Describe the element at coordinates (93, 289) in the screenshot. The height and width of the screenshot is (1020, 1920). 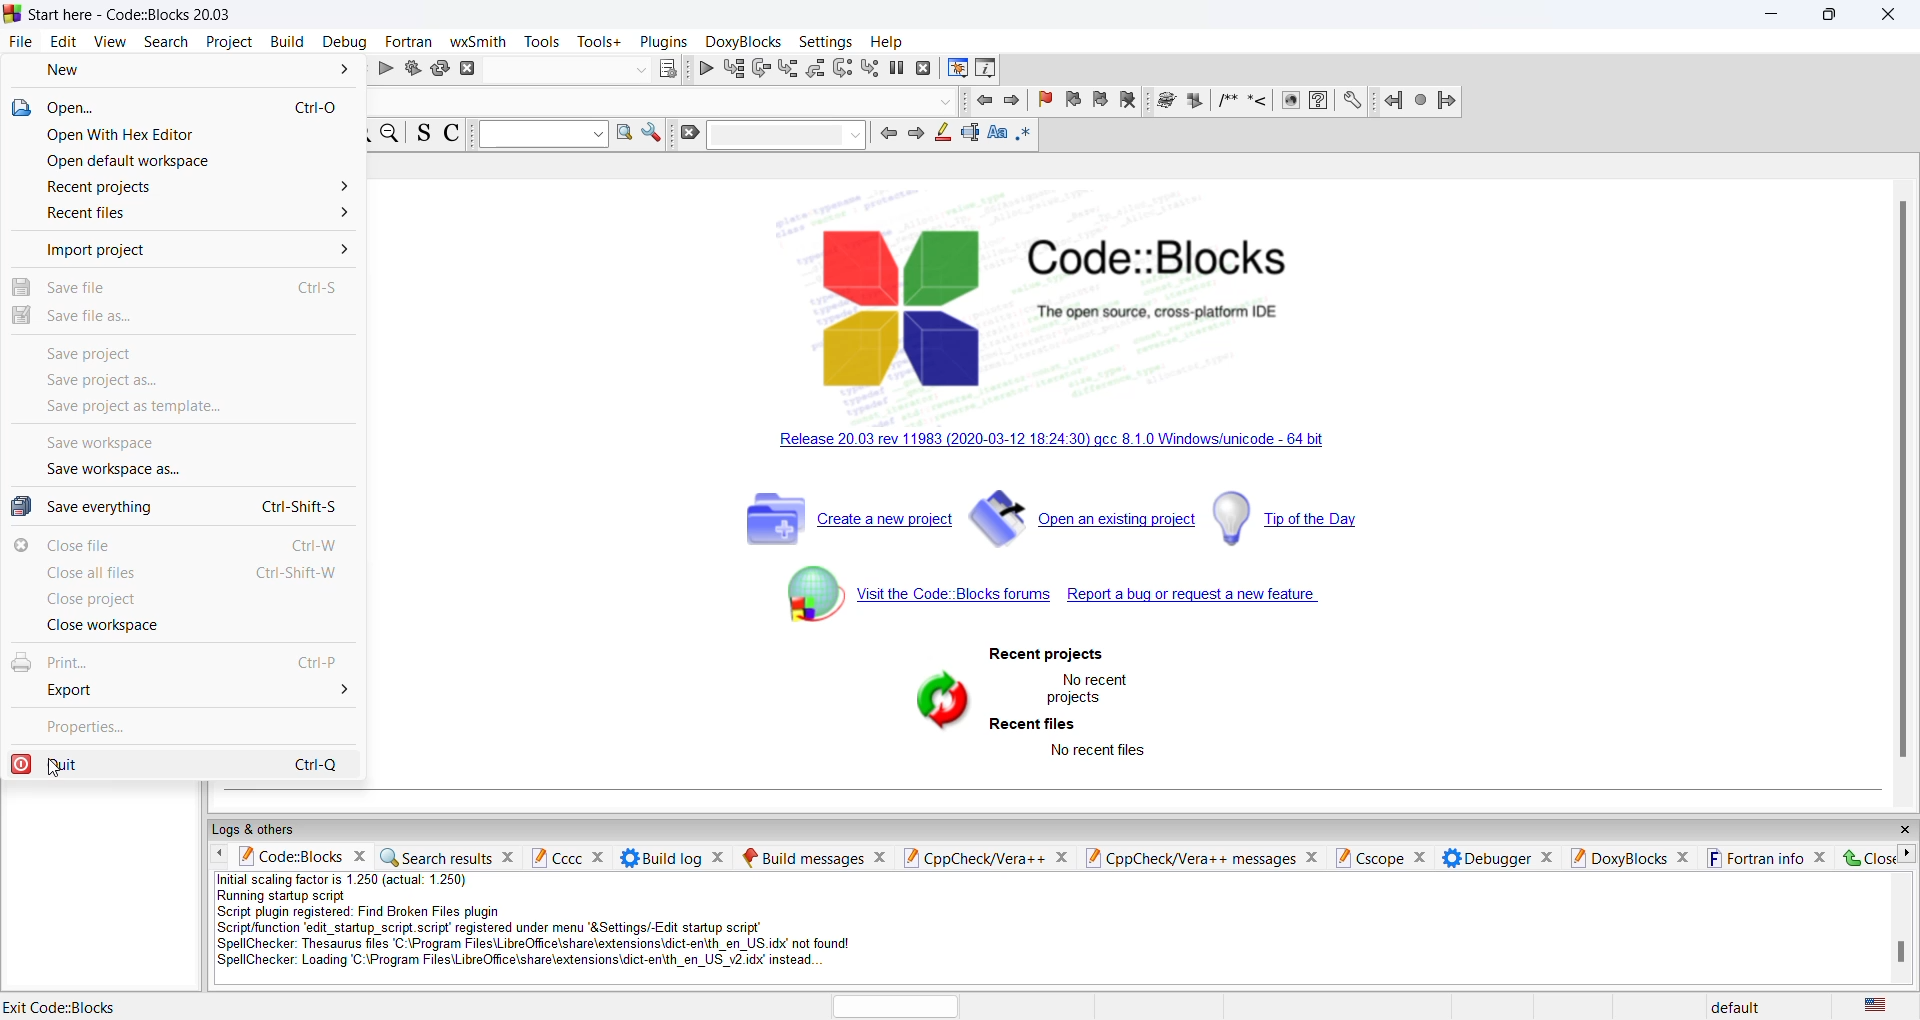
I see `Save file` at that location.